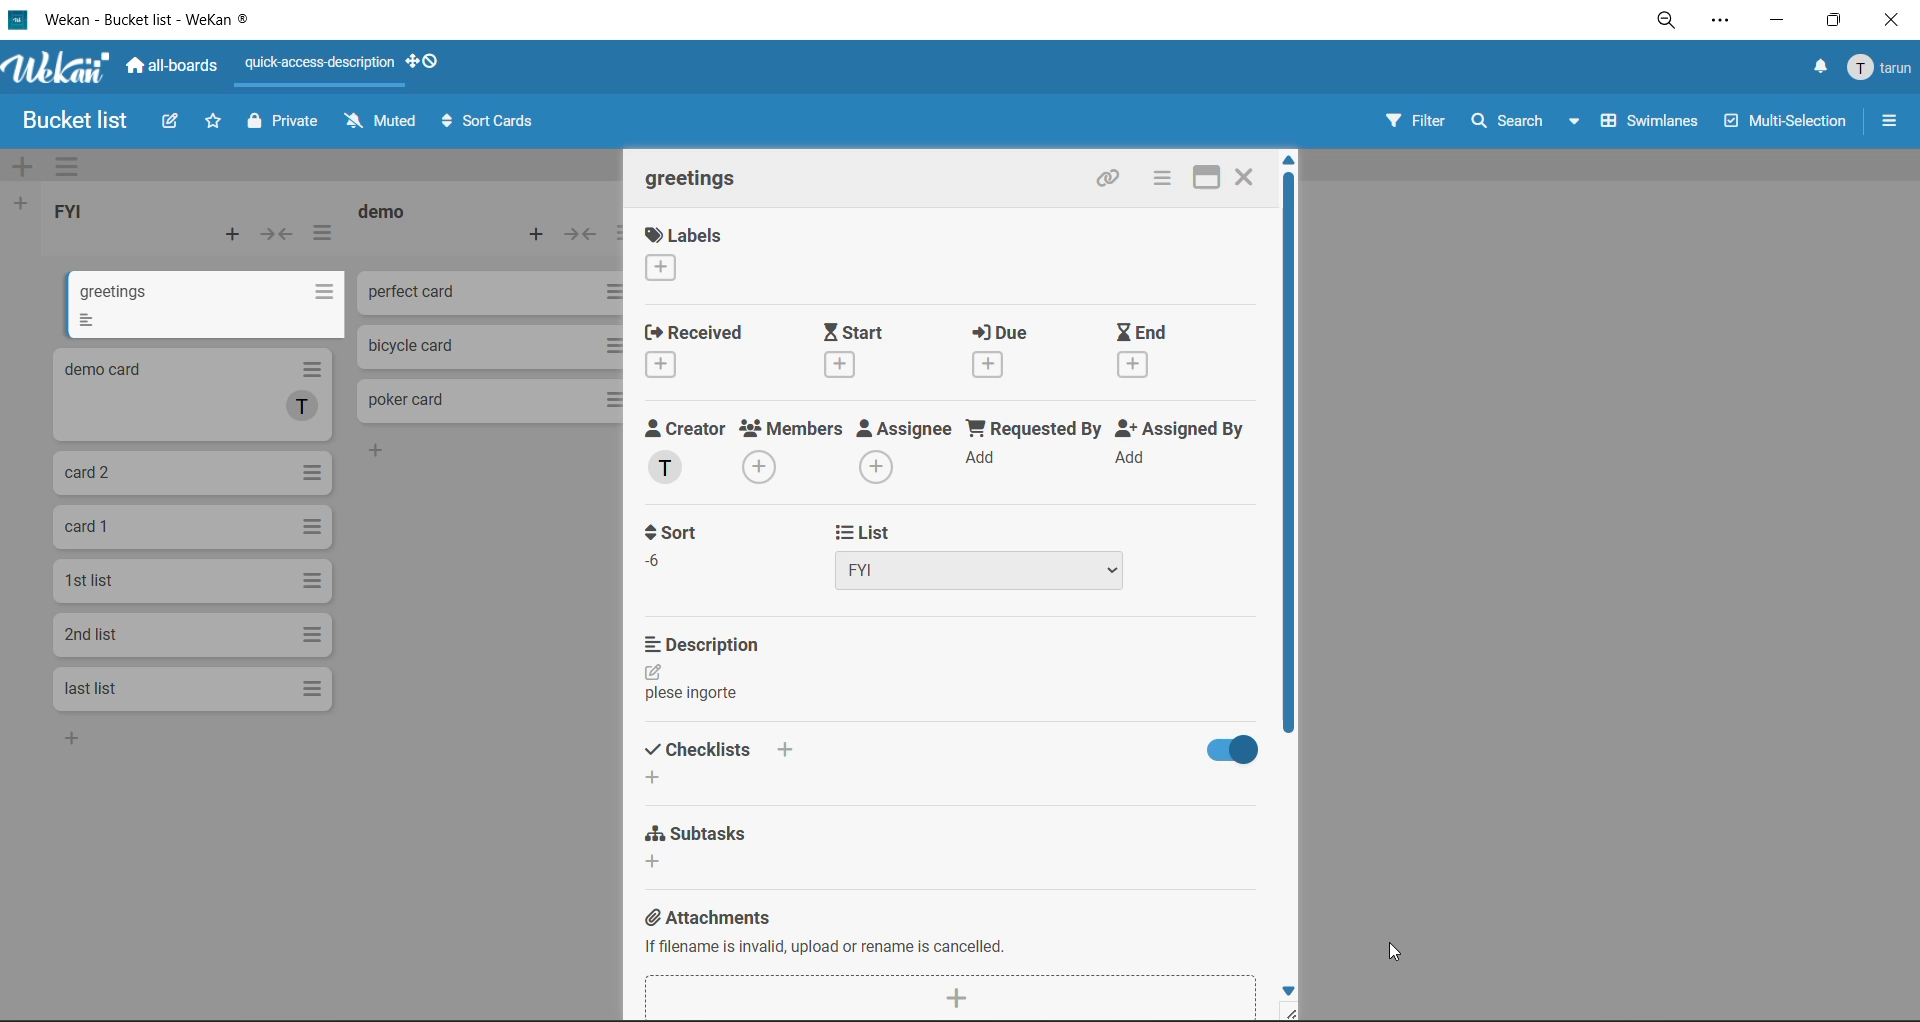 This screenshot has width=1920, height=1022. I want to click on close, so click(1895, 18).